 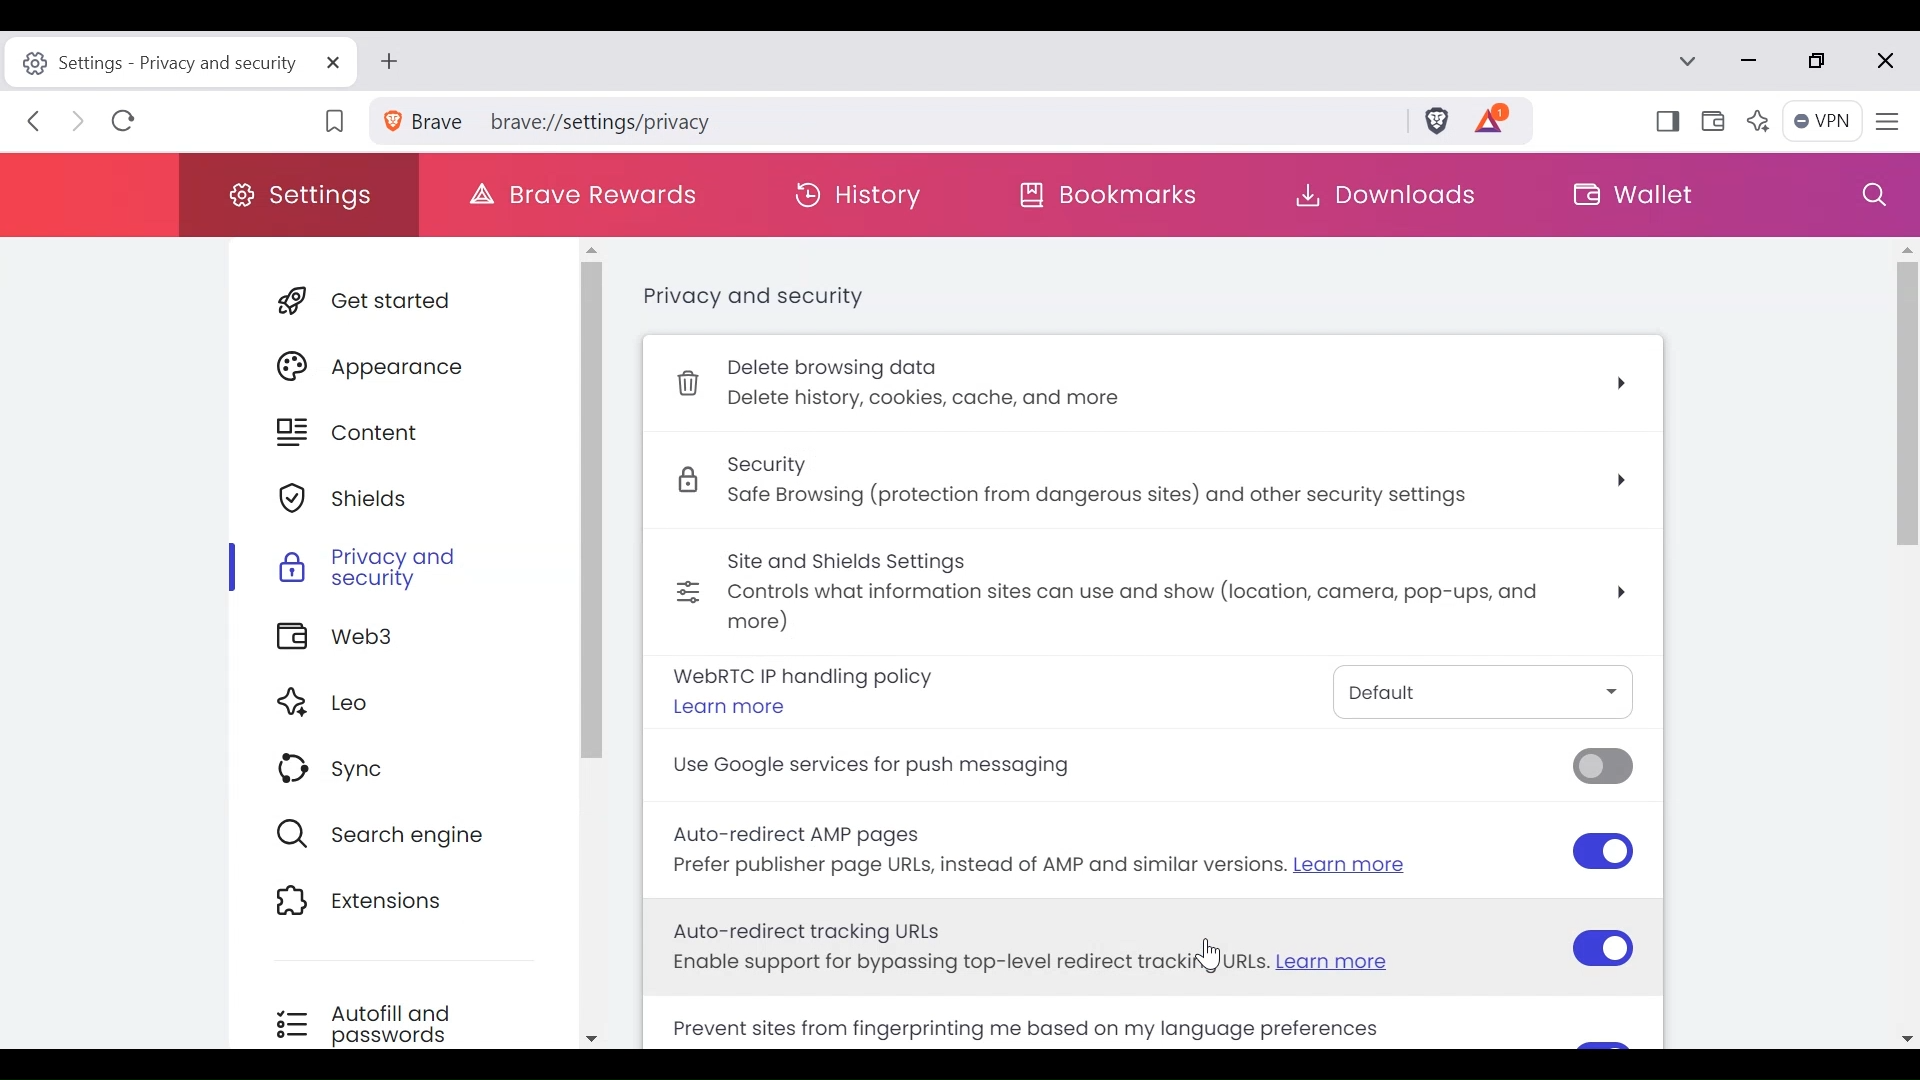 What do you see at coordinates (886, 120) in the screenshot?
I see `brave://settings/privacy` at bounding box center [886, 120].